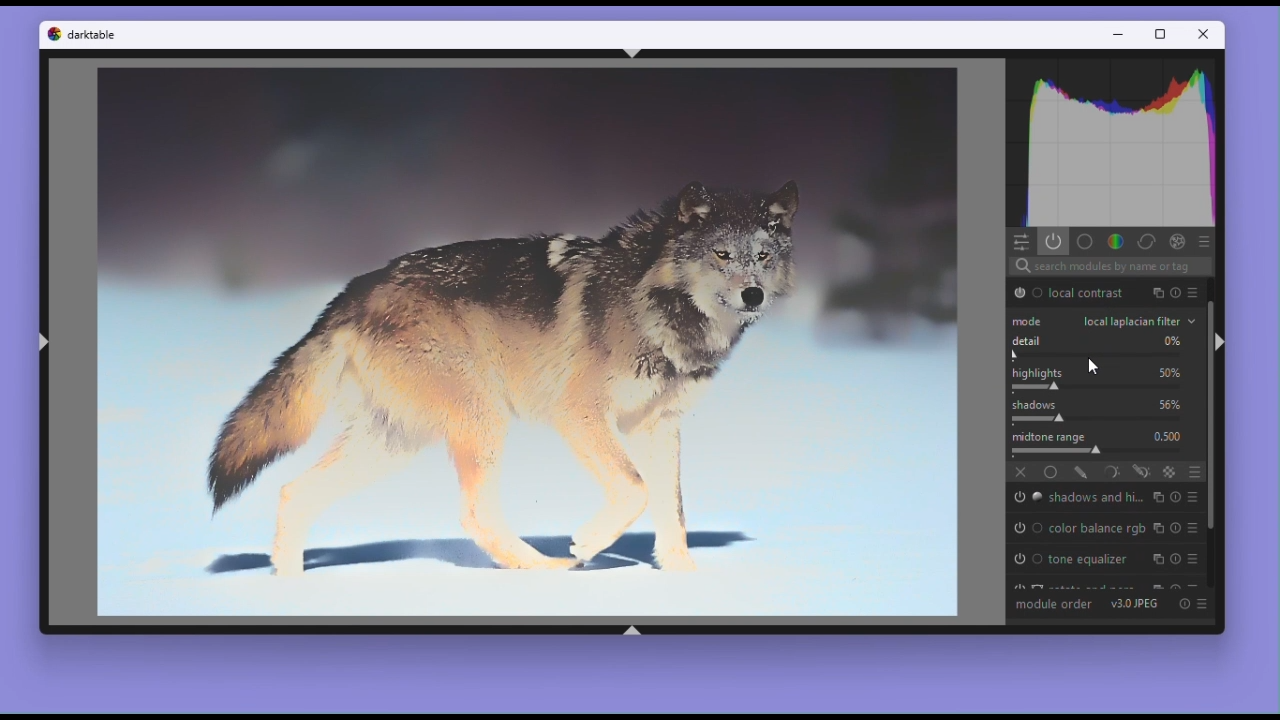 The width and height of the screenshot is (1280, 720). What do you see at coordinates (1090, 605) in the screenshot?
I see `module order v3.0 JPEG` at bounding box center [1090, 605].